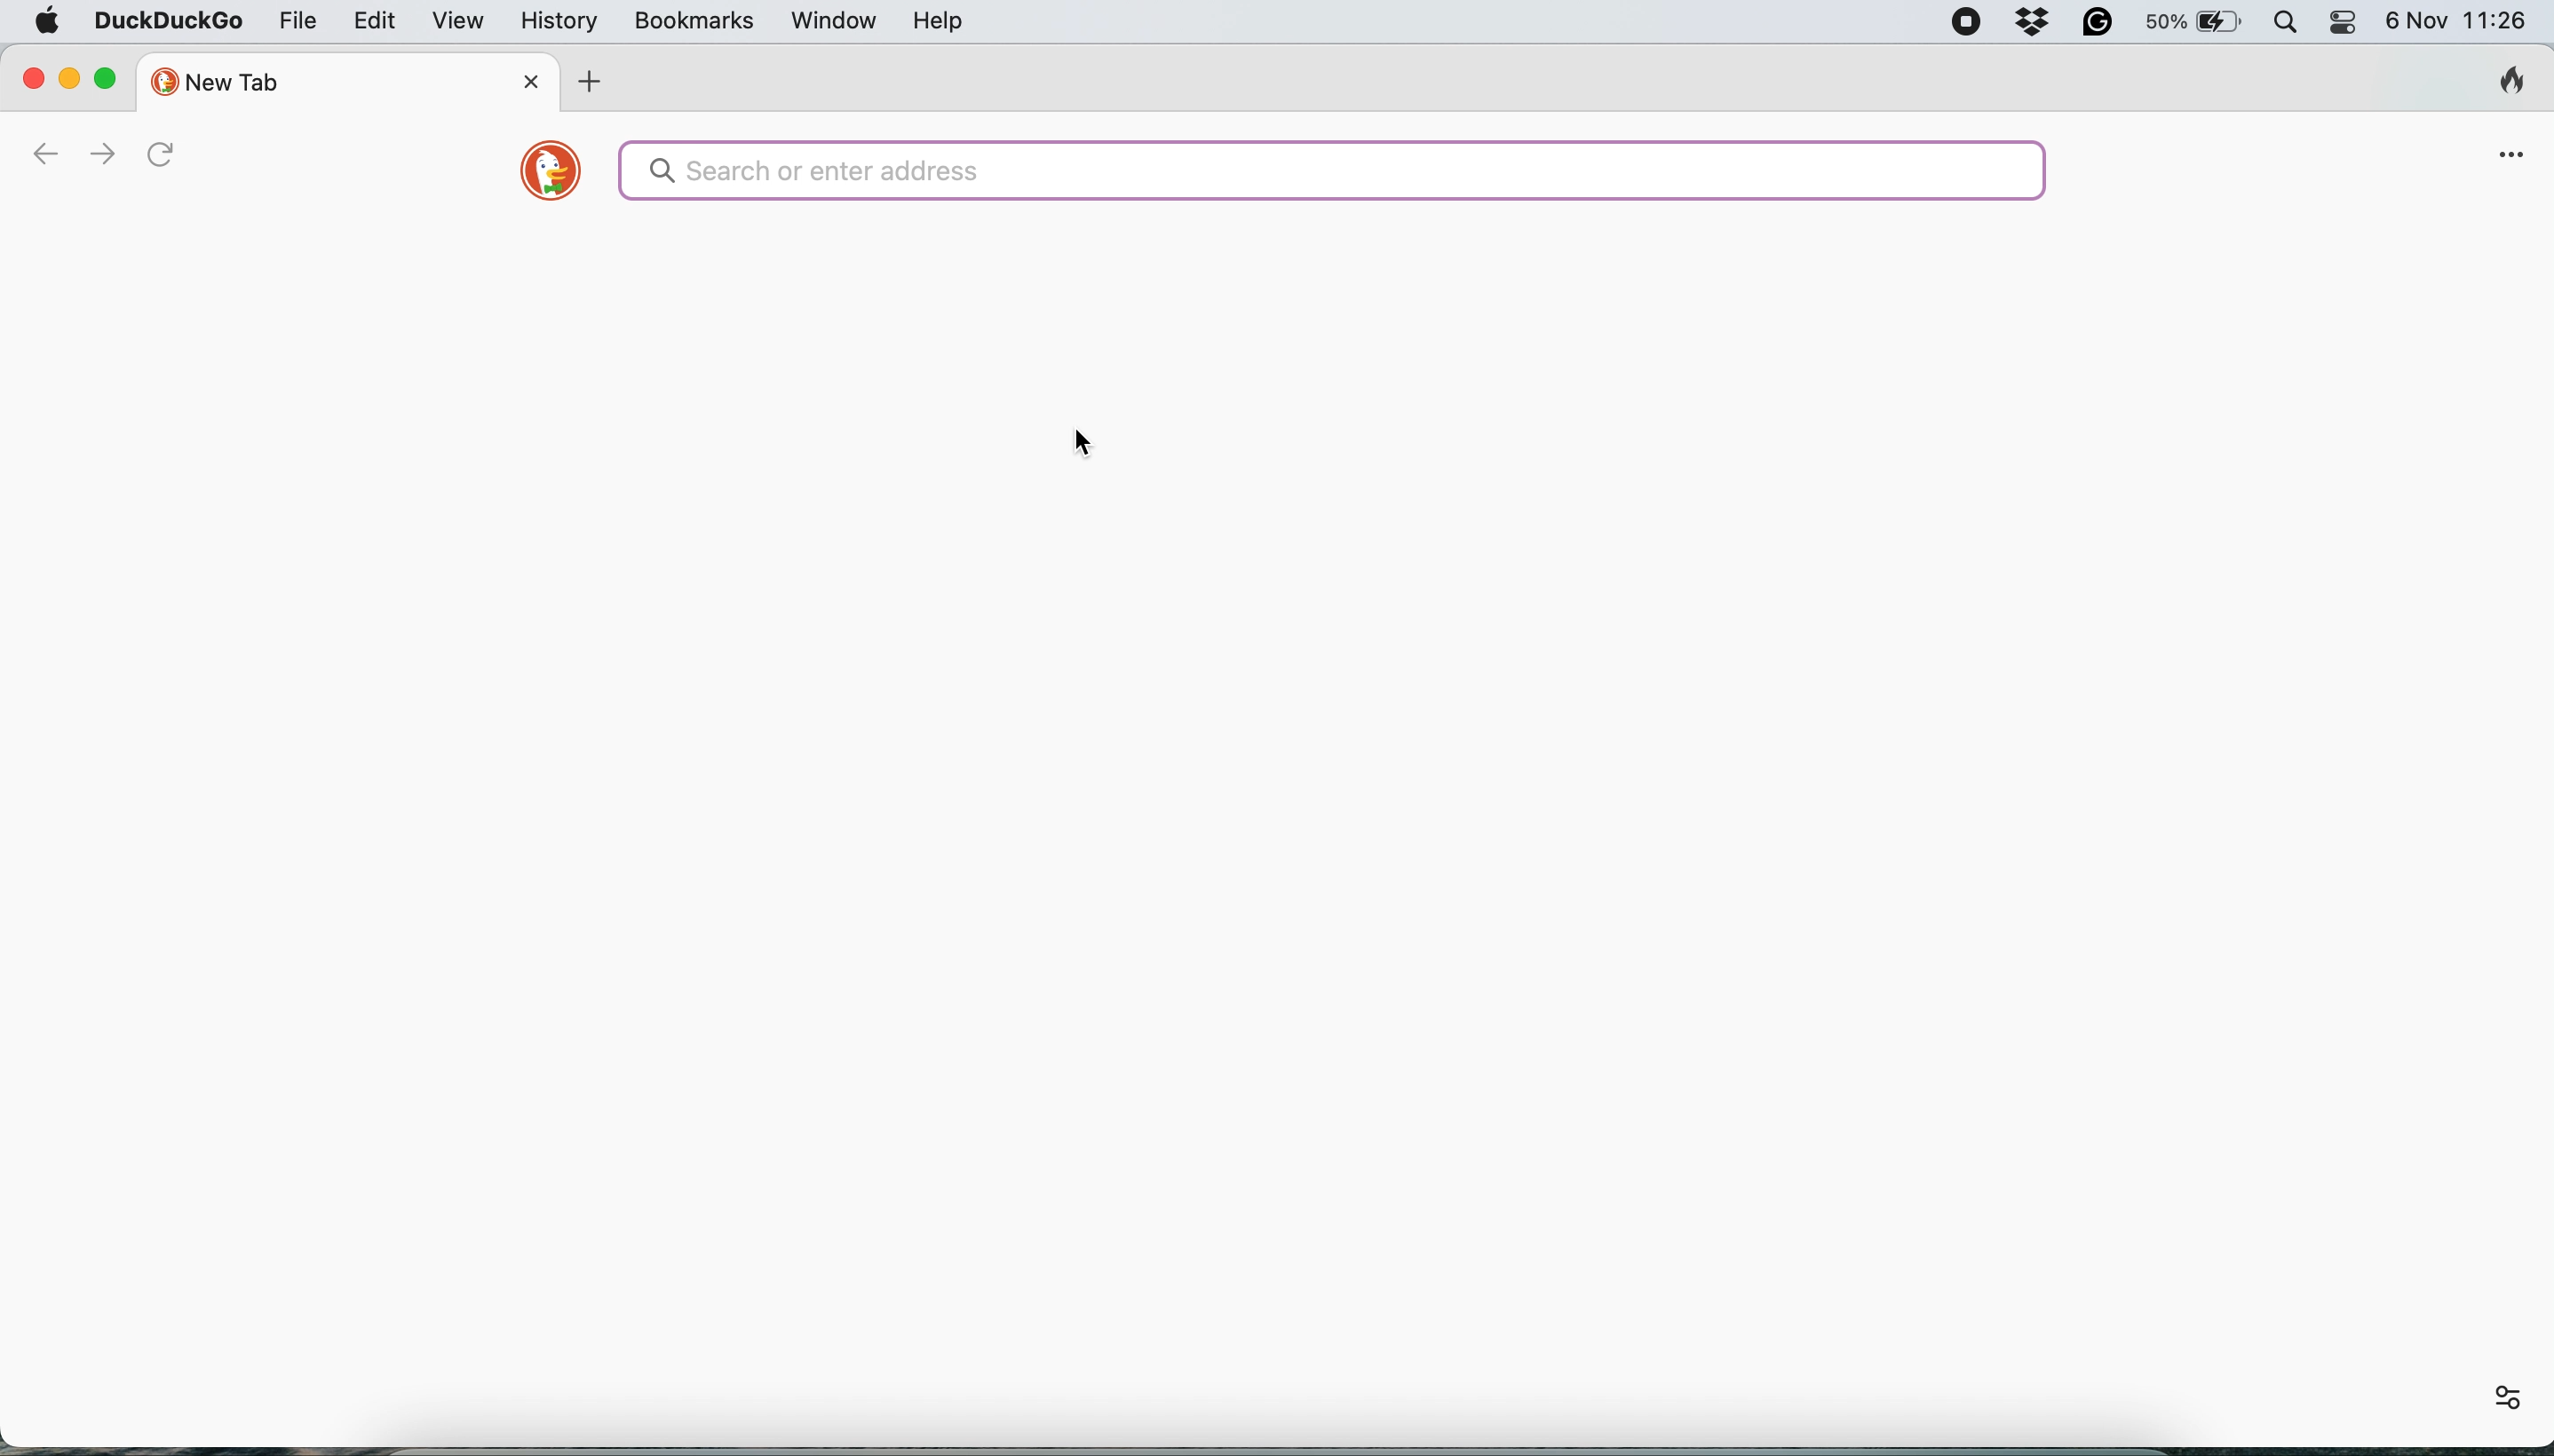 The height and width of the screenshot is (1456, 2554). What do you see at coordinates (374, 23) in the screenshot?
I see `edit` at bounding box center [374, 23].